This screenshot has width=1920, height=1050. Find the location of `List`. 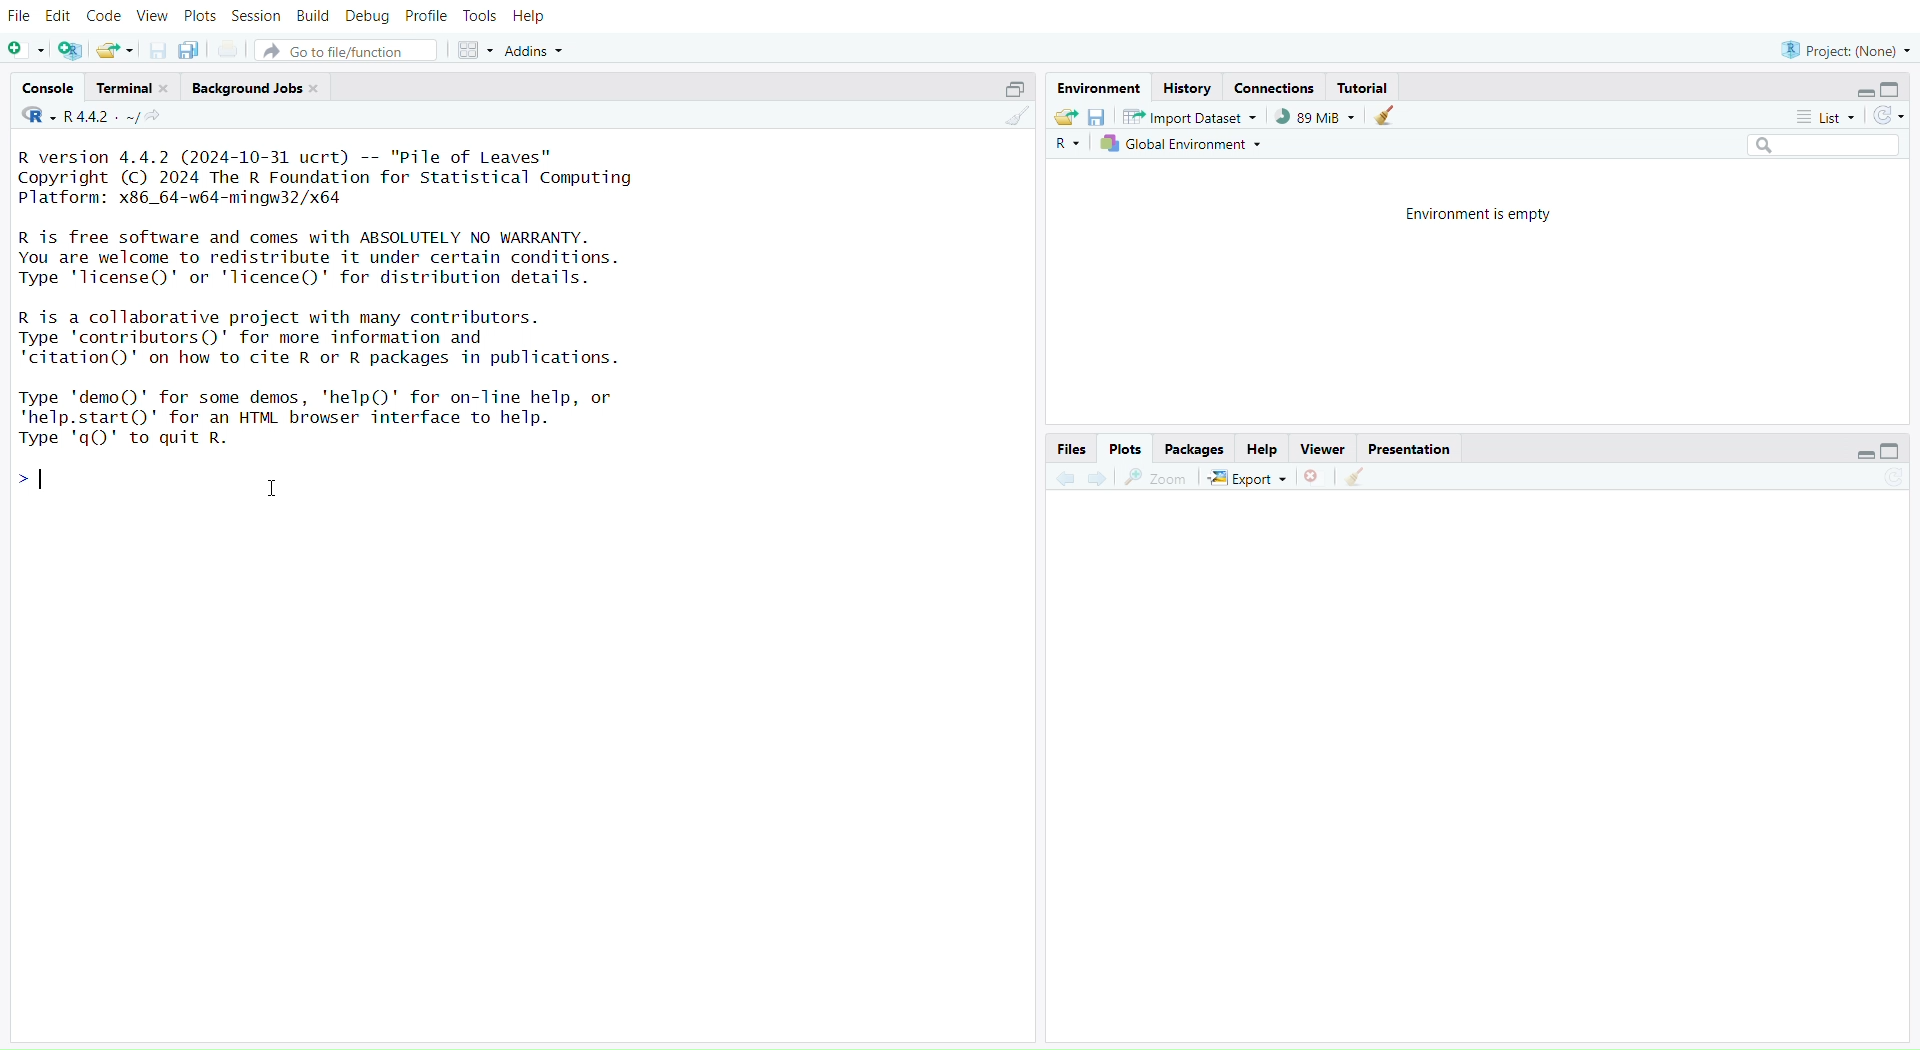

List is located at coordinates (1824, 116).